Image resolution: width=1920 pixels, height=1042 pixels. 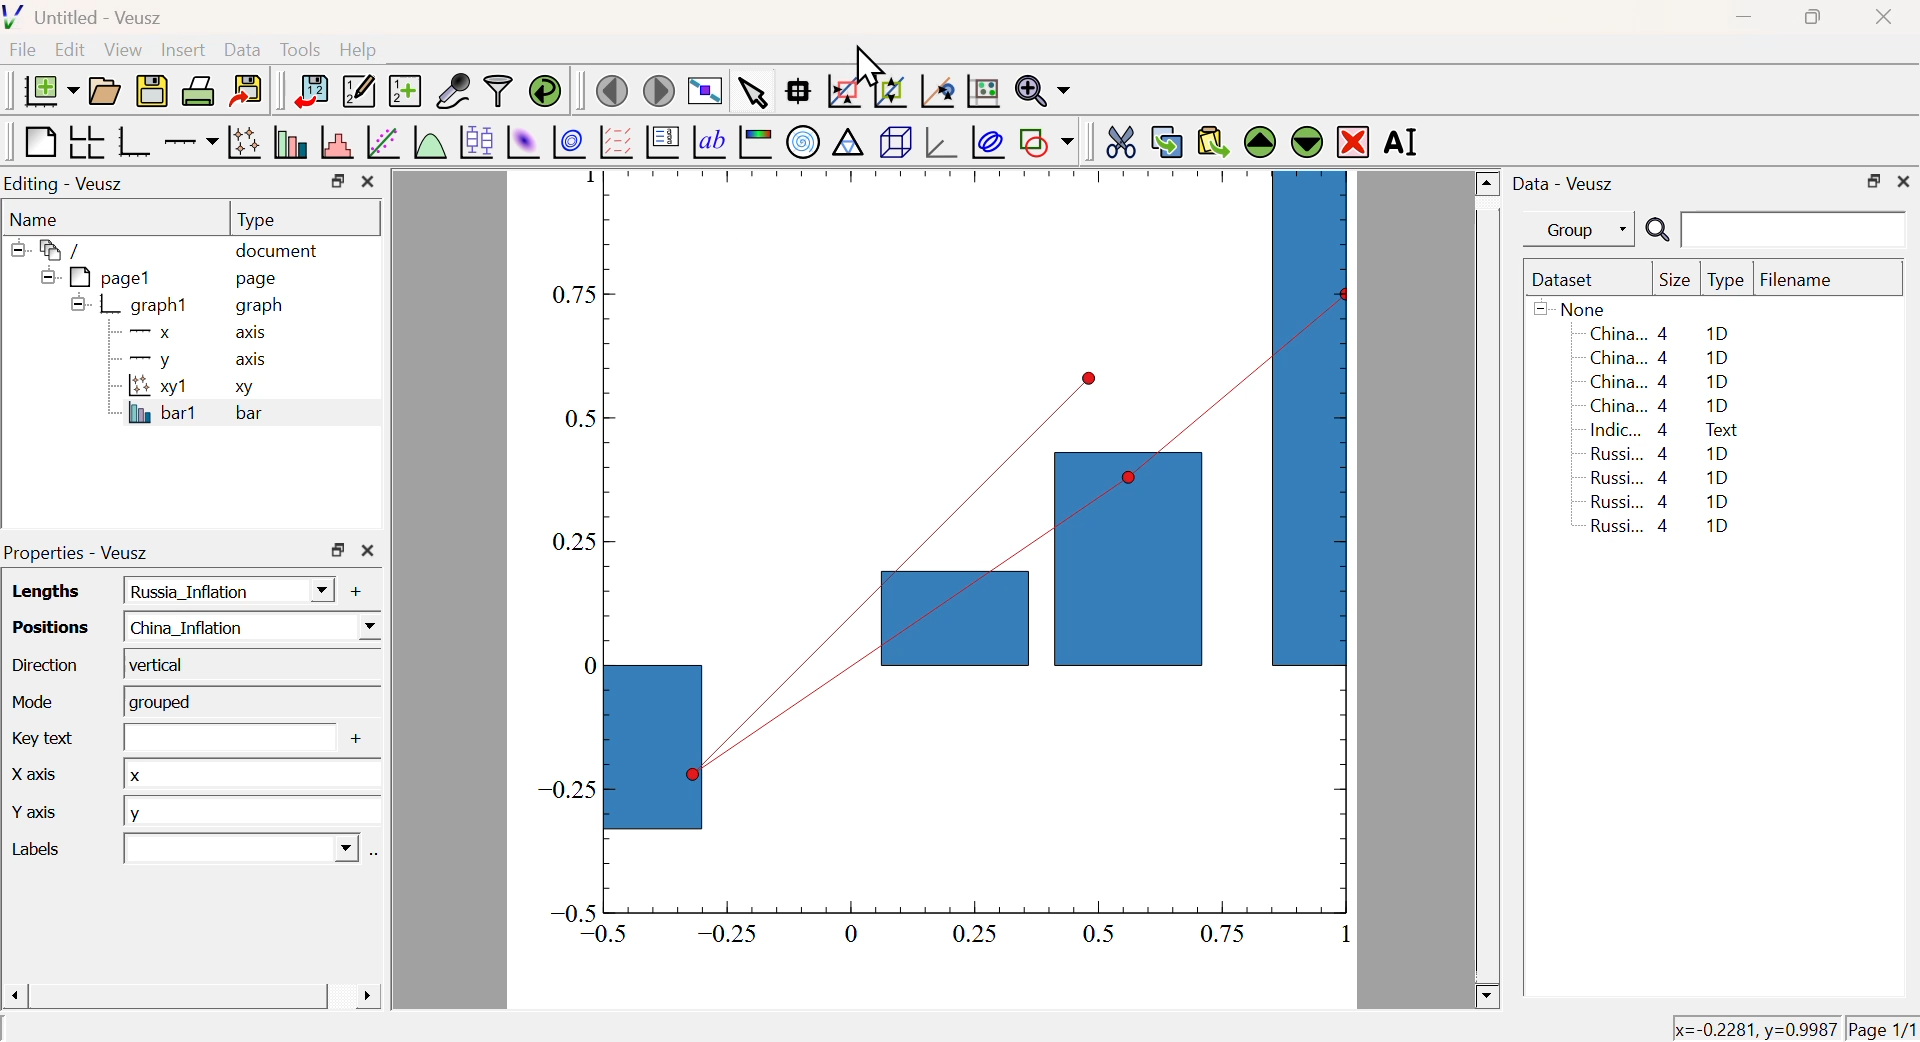 I want to click on Cursor, so click(x=866, y=66).